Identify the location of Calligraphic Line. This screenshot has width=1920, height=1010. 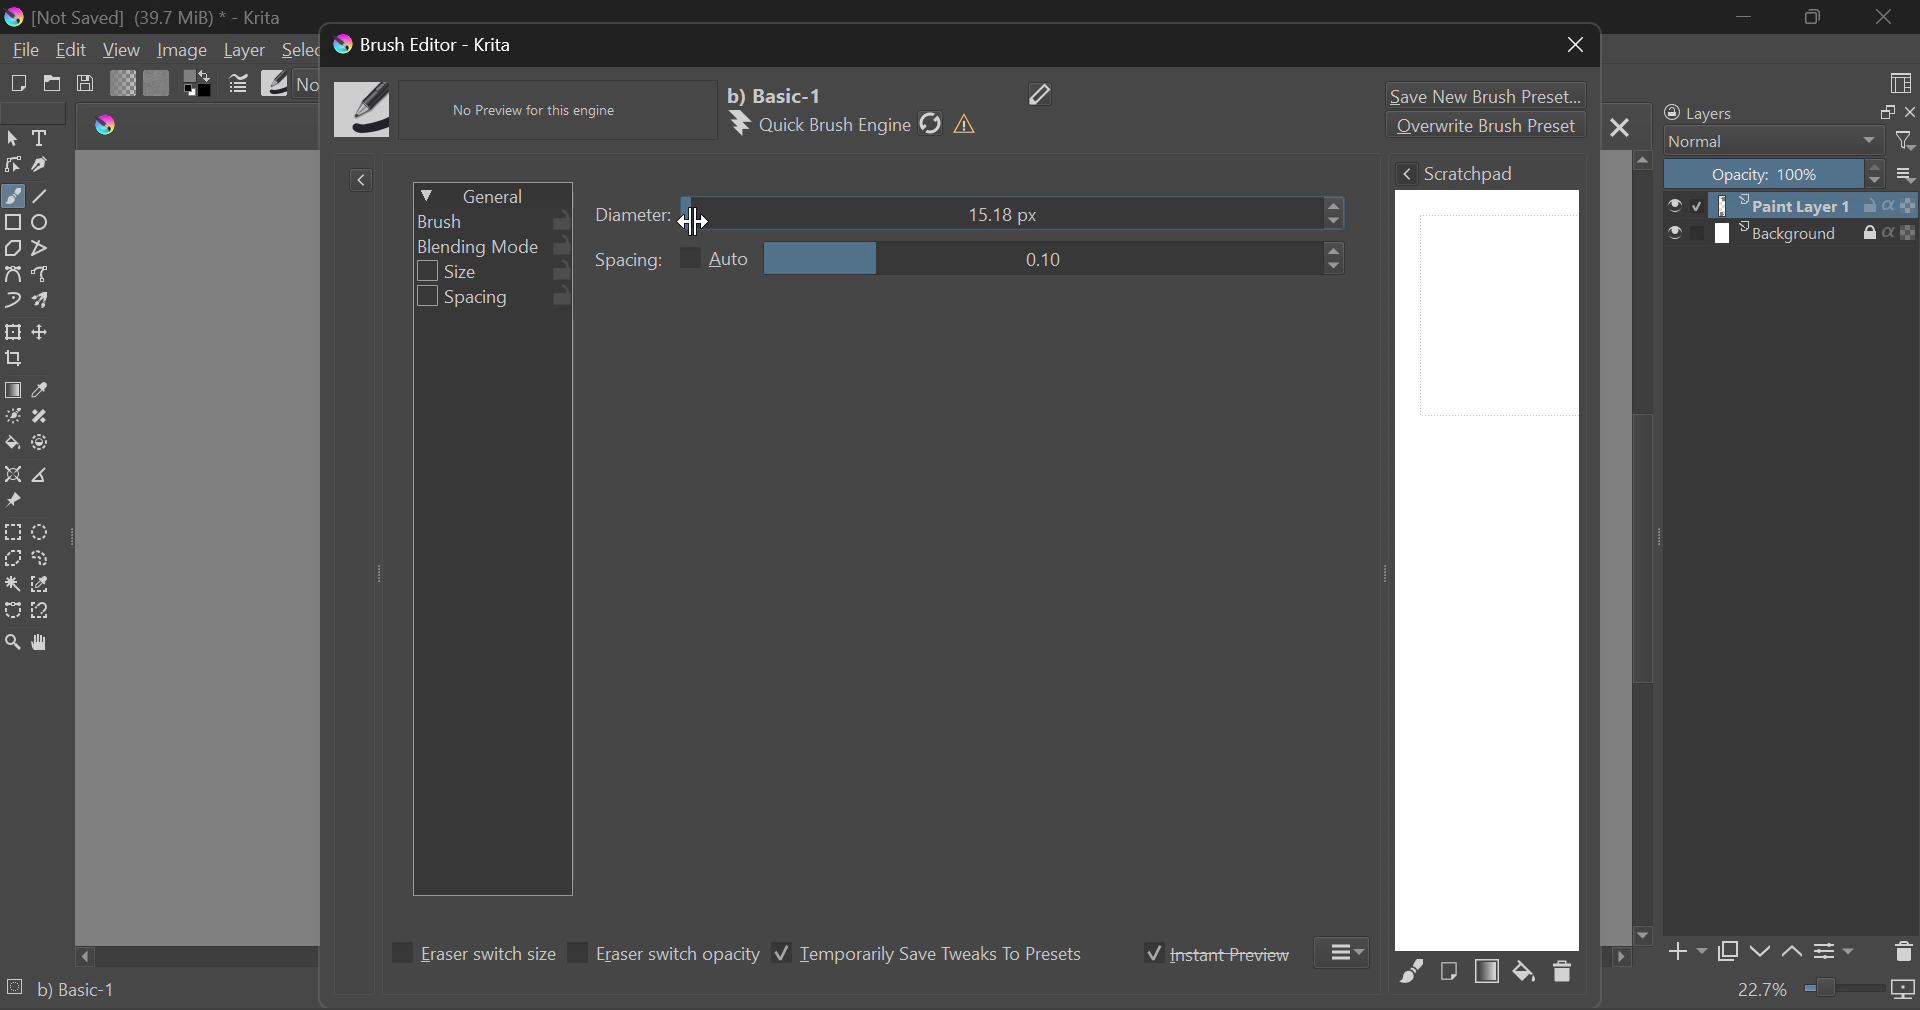
(38, 164).